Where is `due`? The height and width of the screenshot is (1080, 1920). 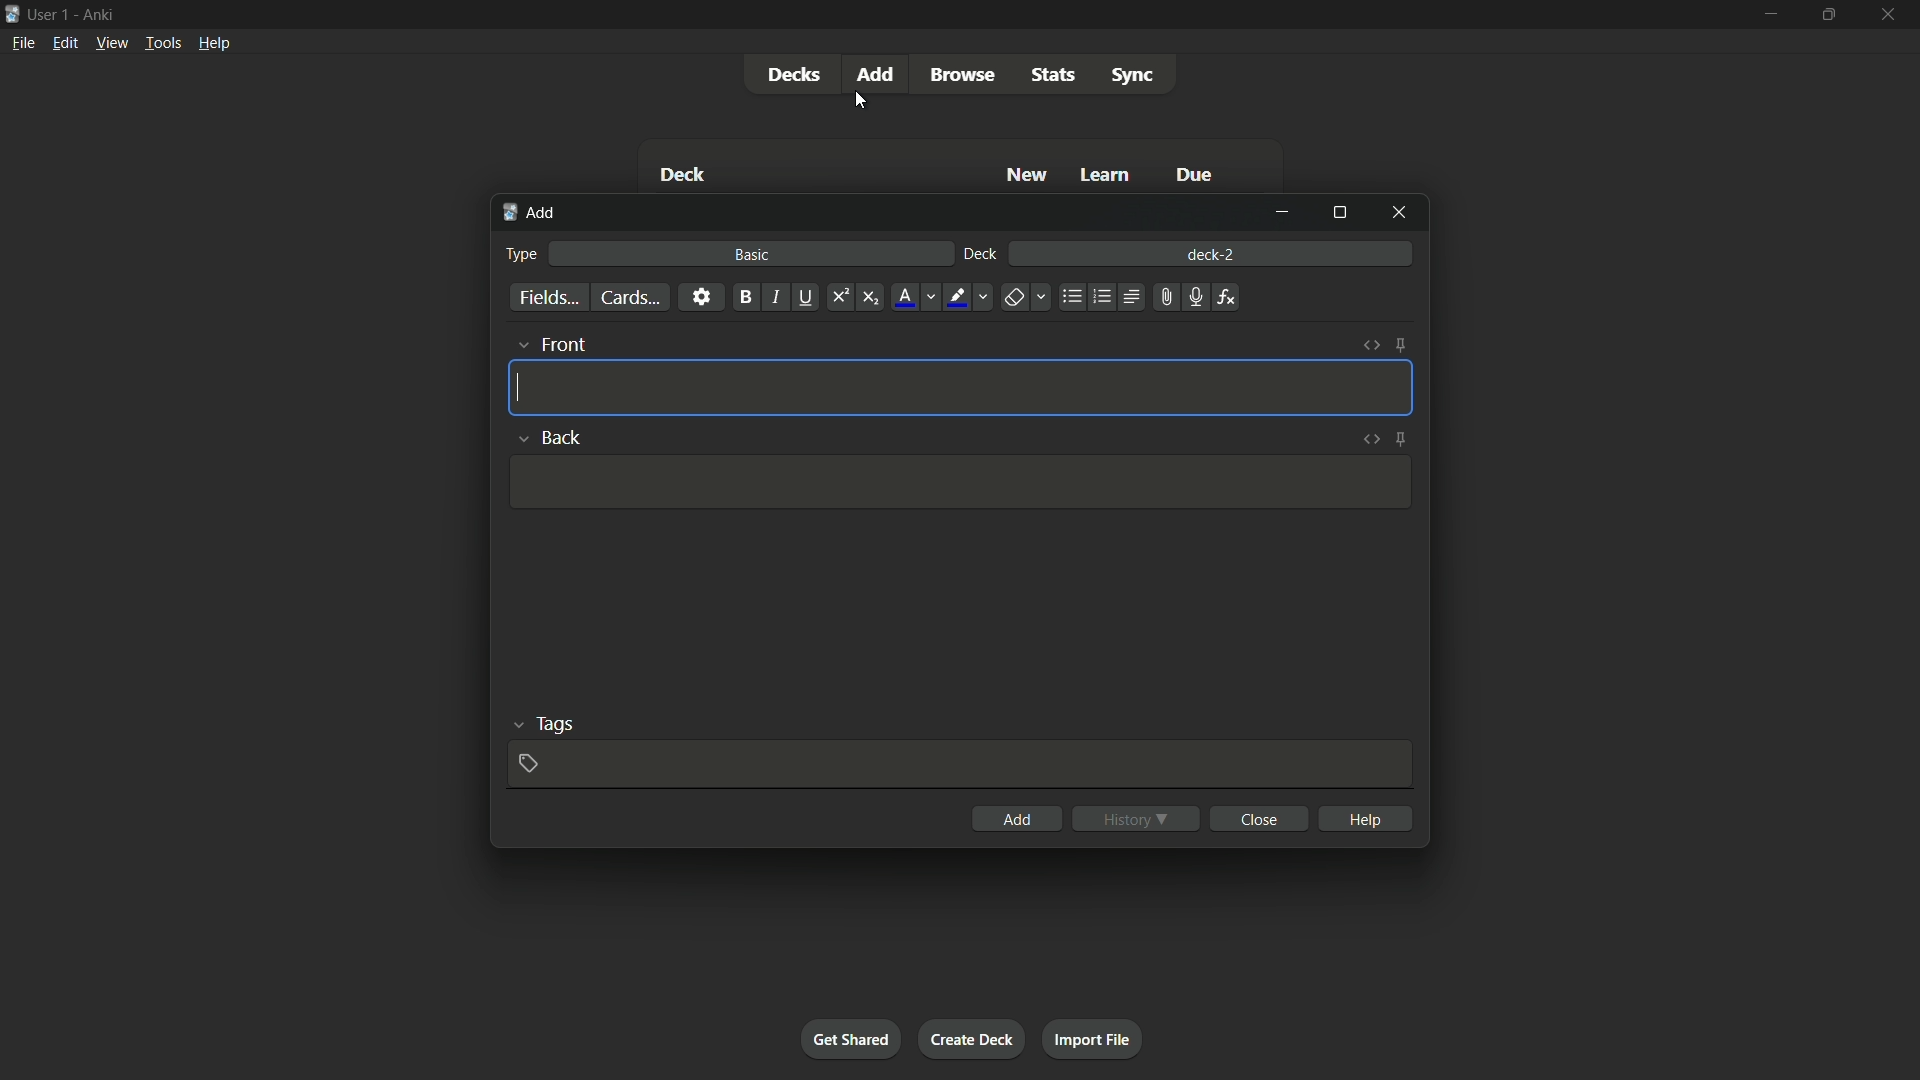 due is located at coordinates (1191, 176).